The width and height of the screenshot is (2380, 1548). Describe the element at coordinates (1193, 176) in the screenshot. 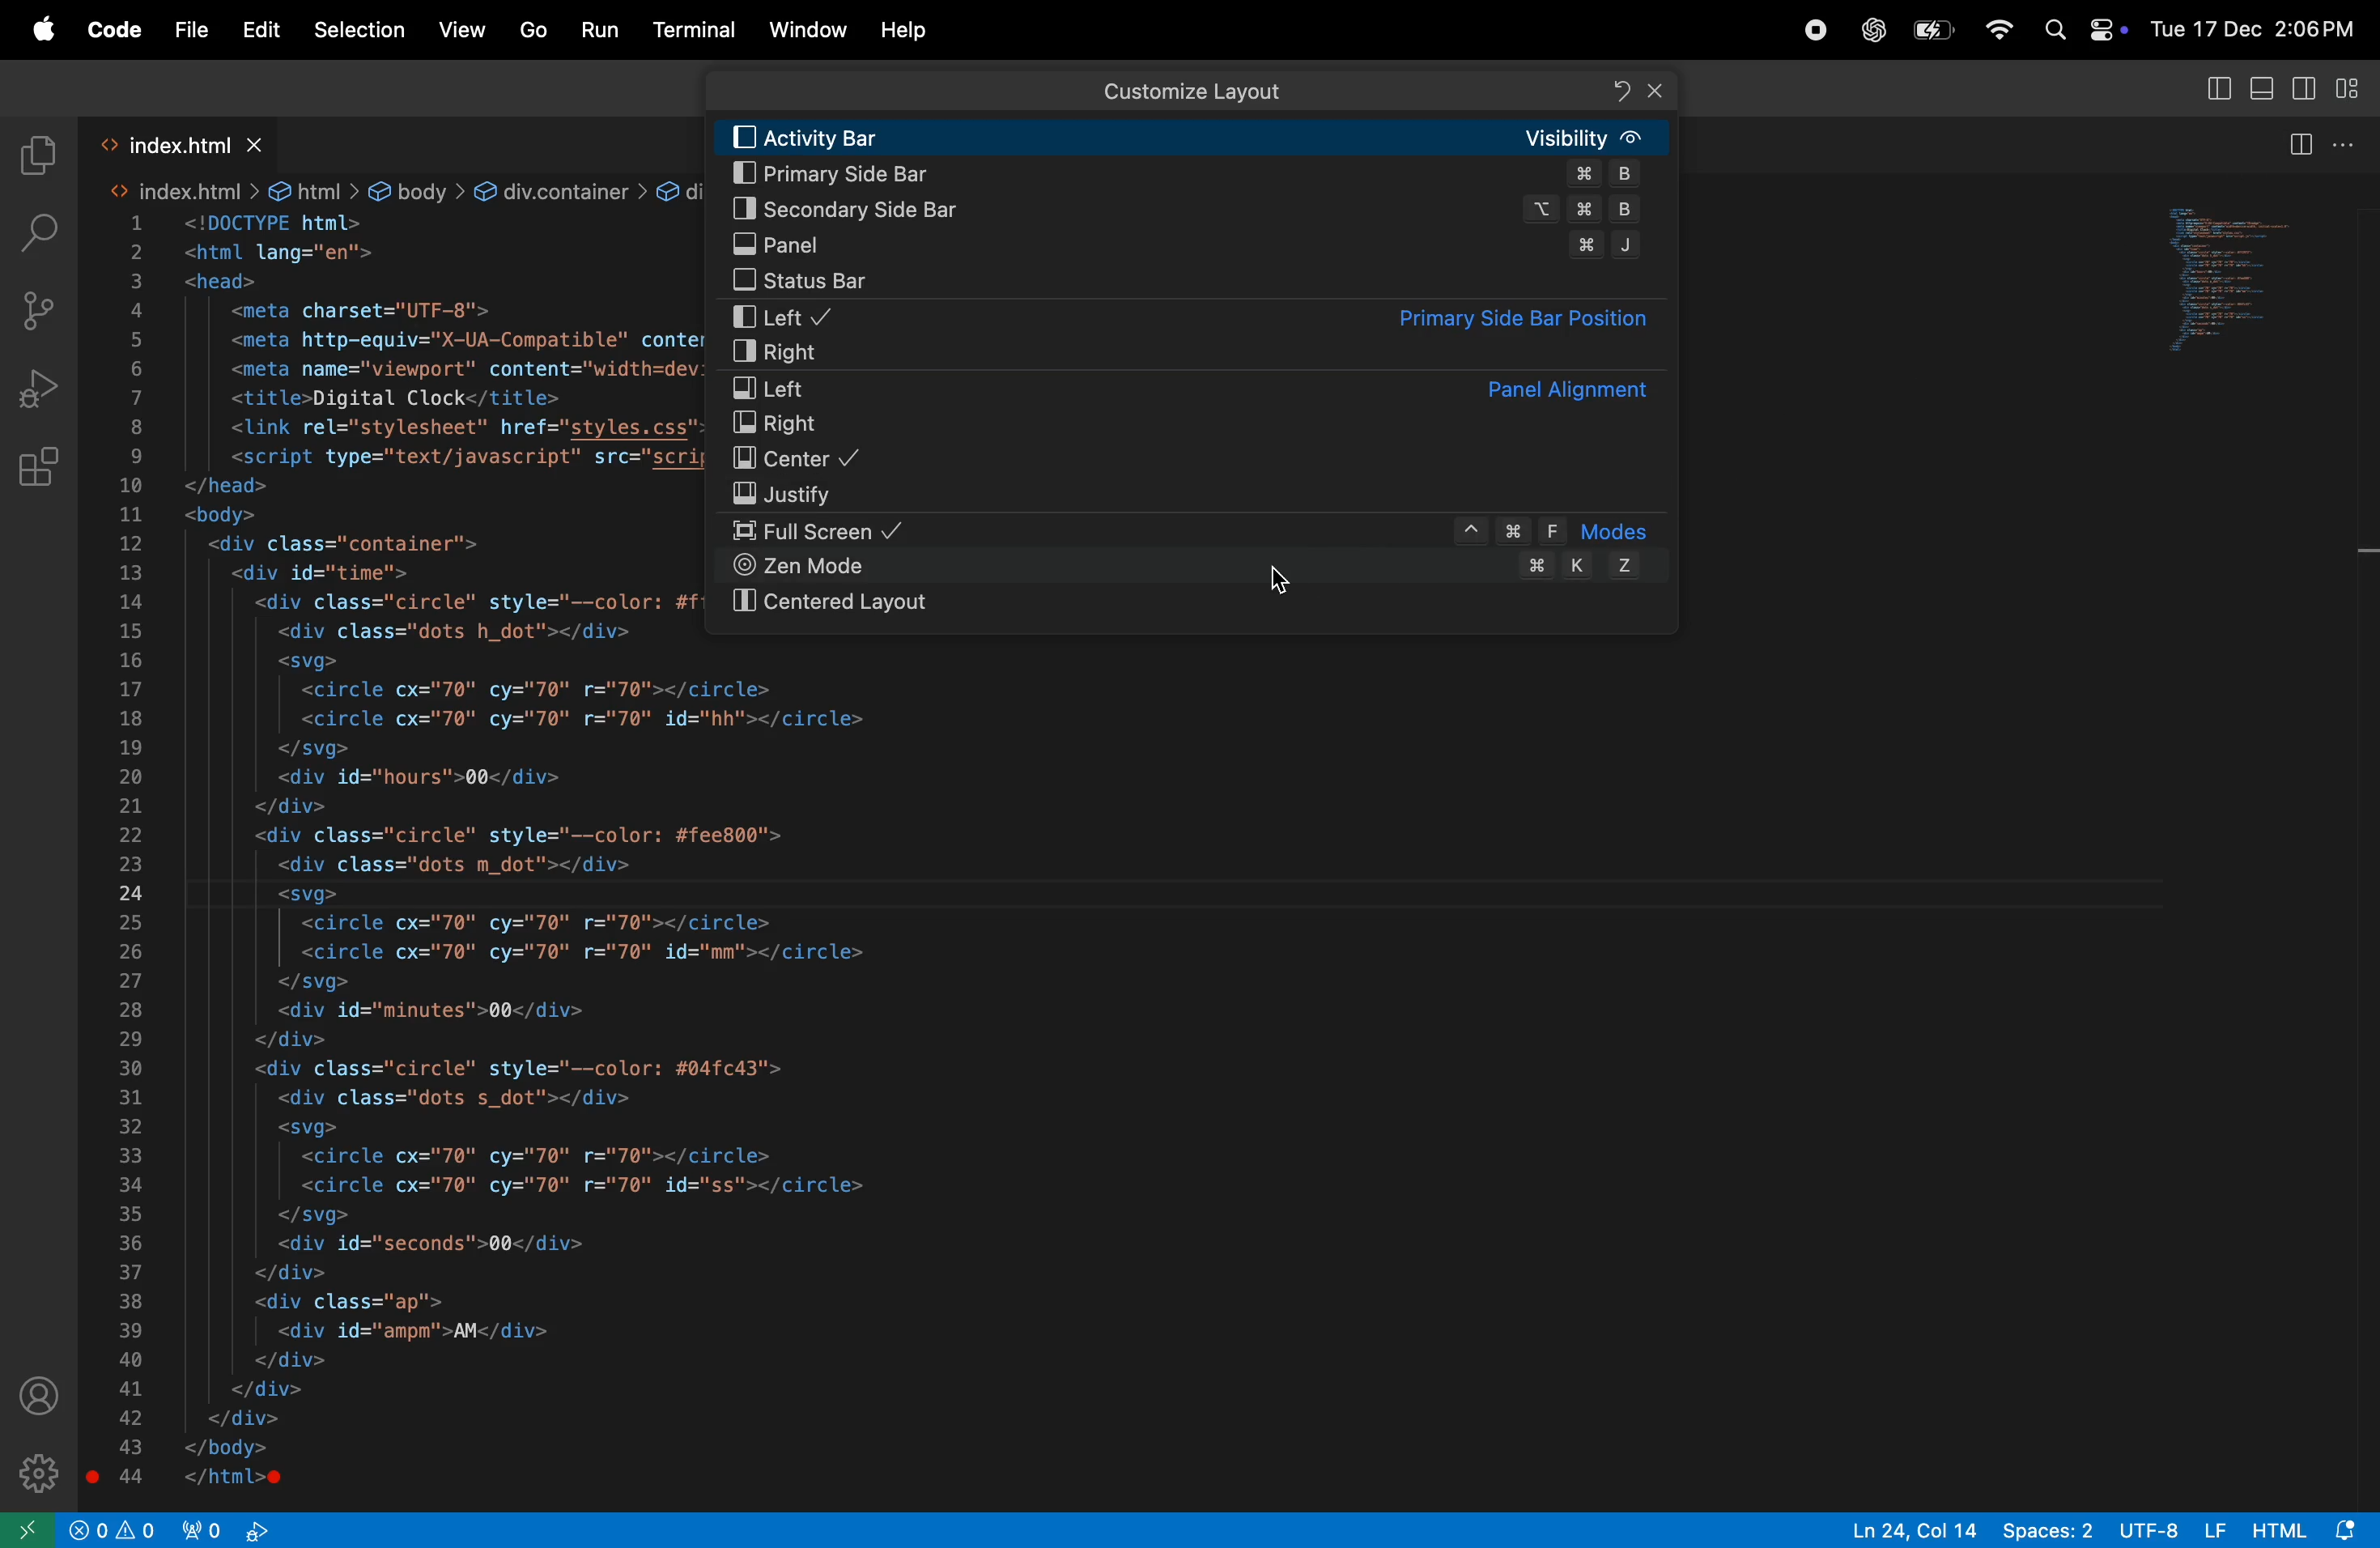

I see `primary side bar` at that location.